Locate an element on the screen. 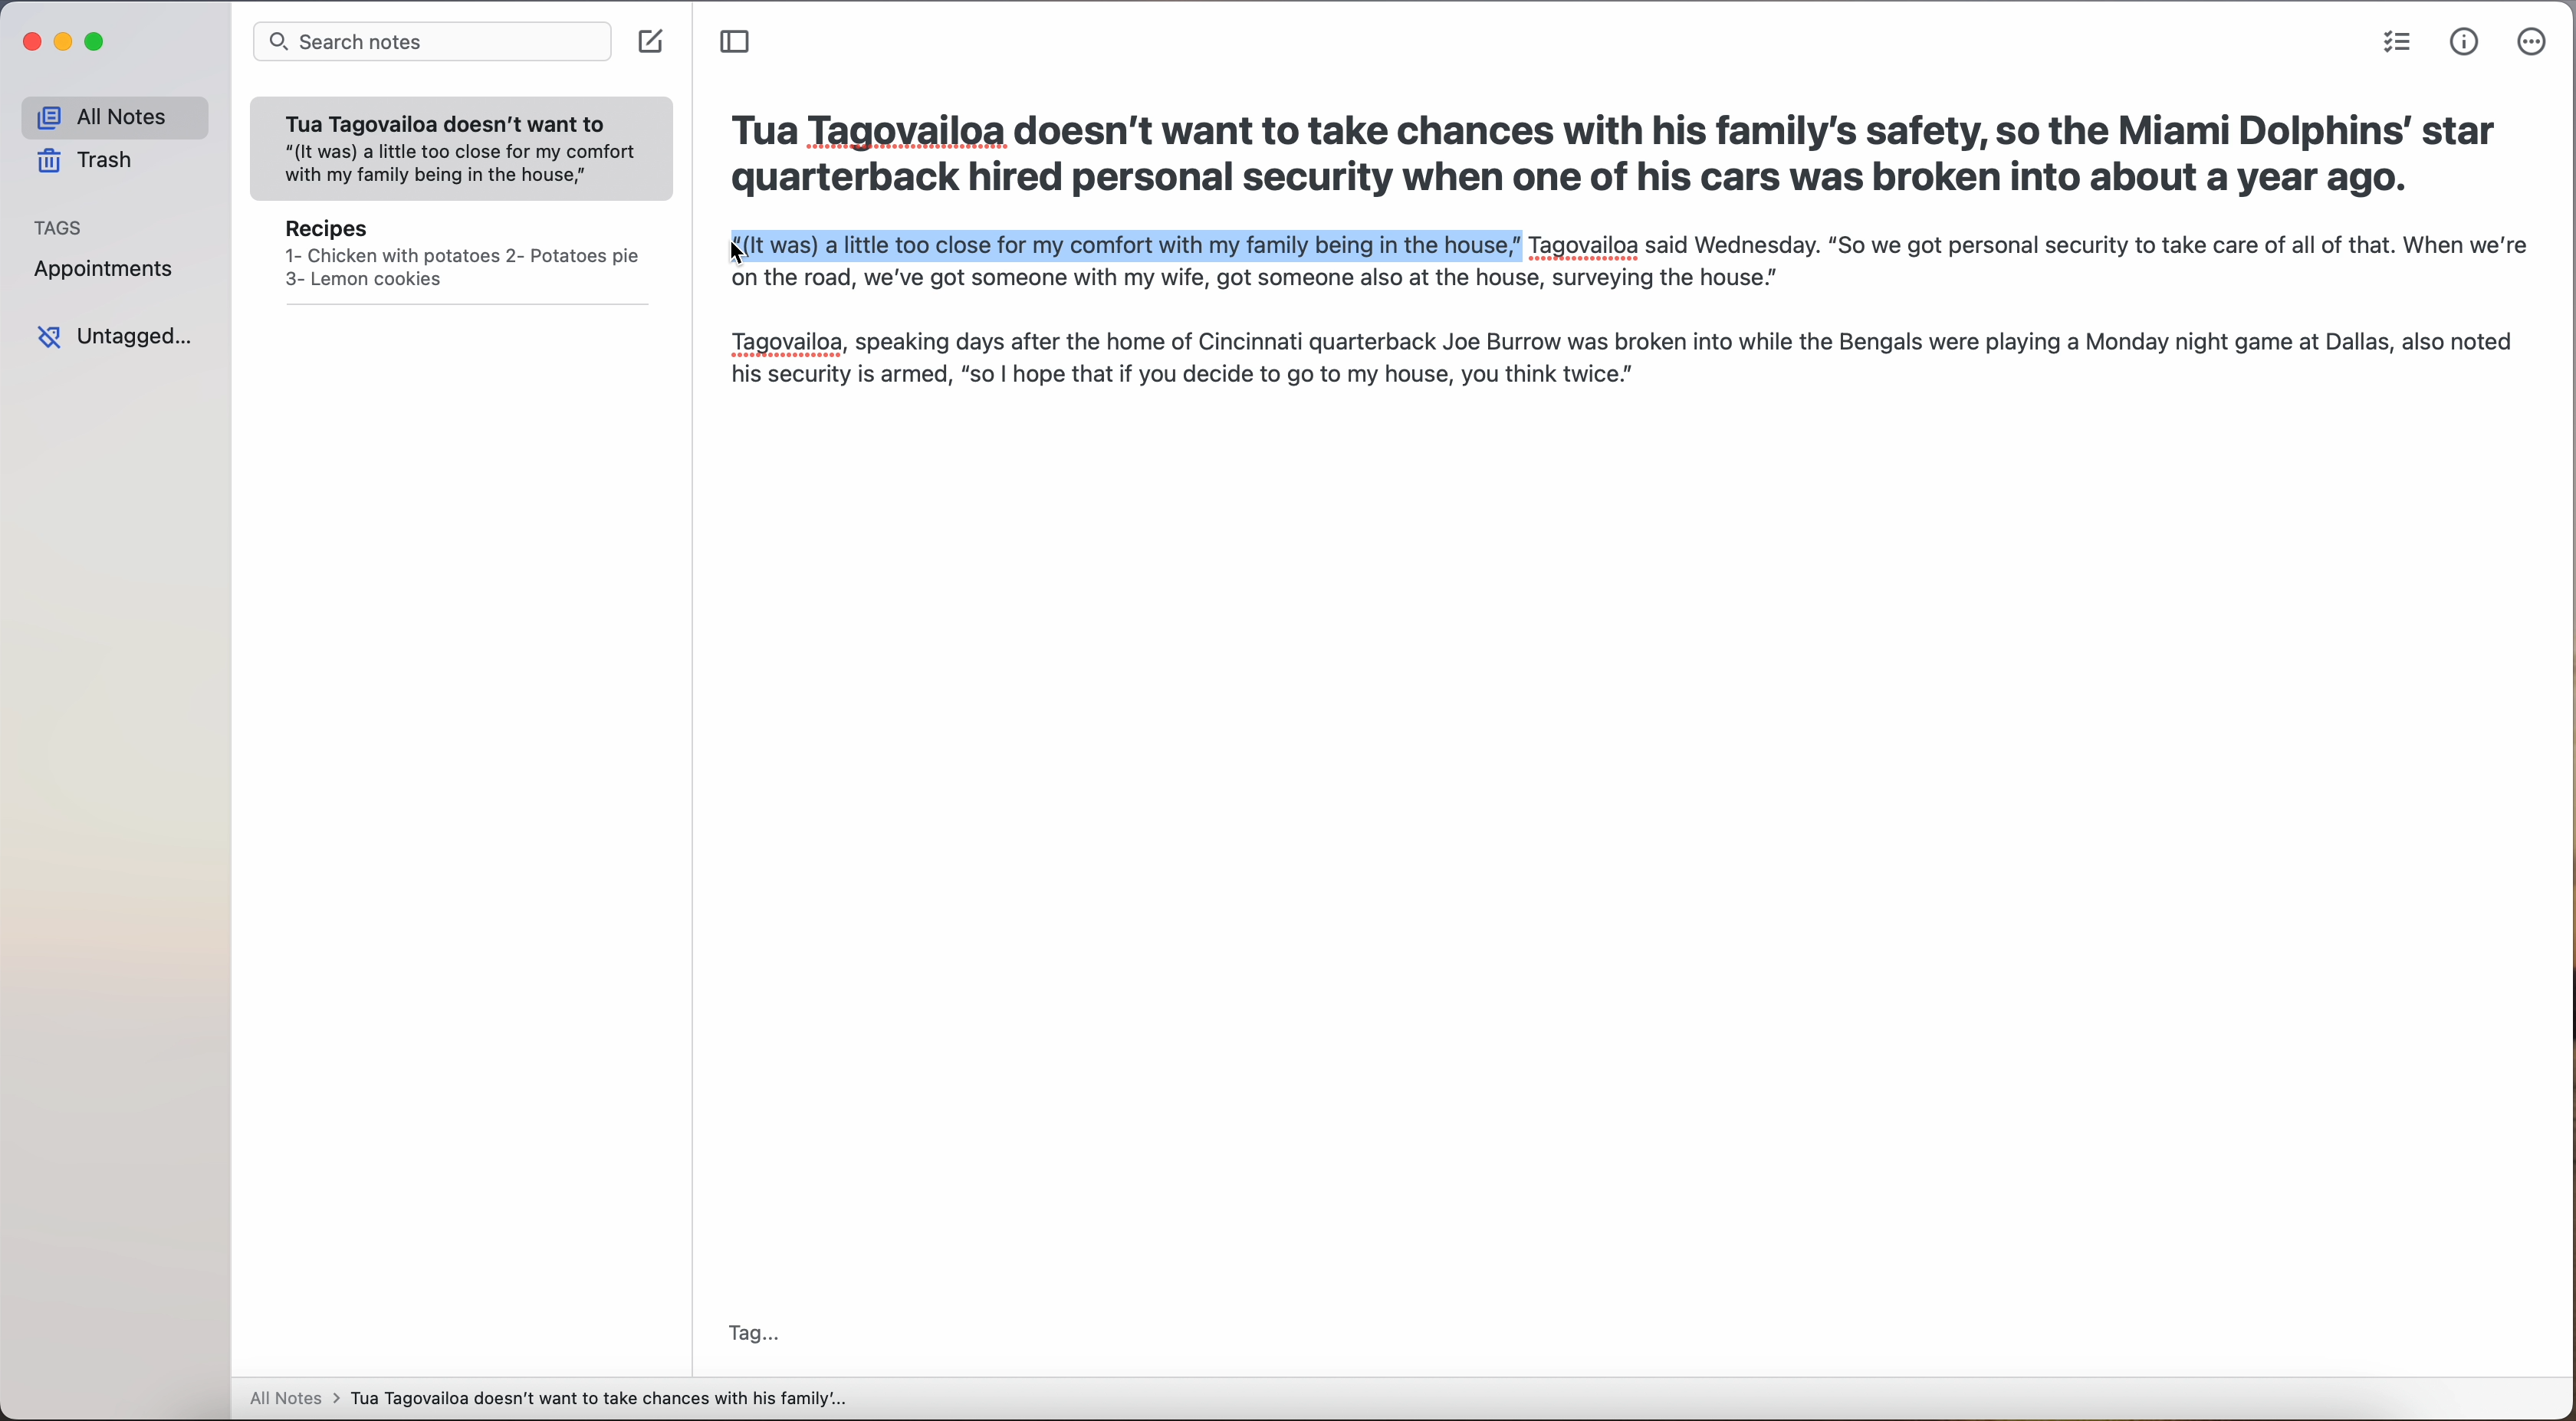 The width and height of the screenshot is (2576, 1421). all notes > Tua Tagovailoa doesn't want to take chances with his family' is located at coordinates (549, 1401).